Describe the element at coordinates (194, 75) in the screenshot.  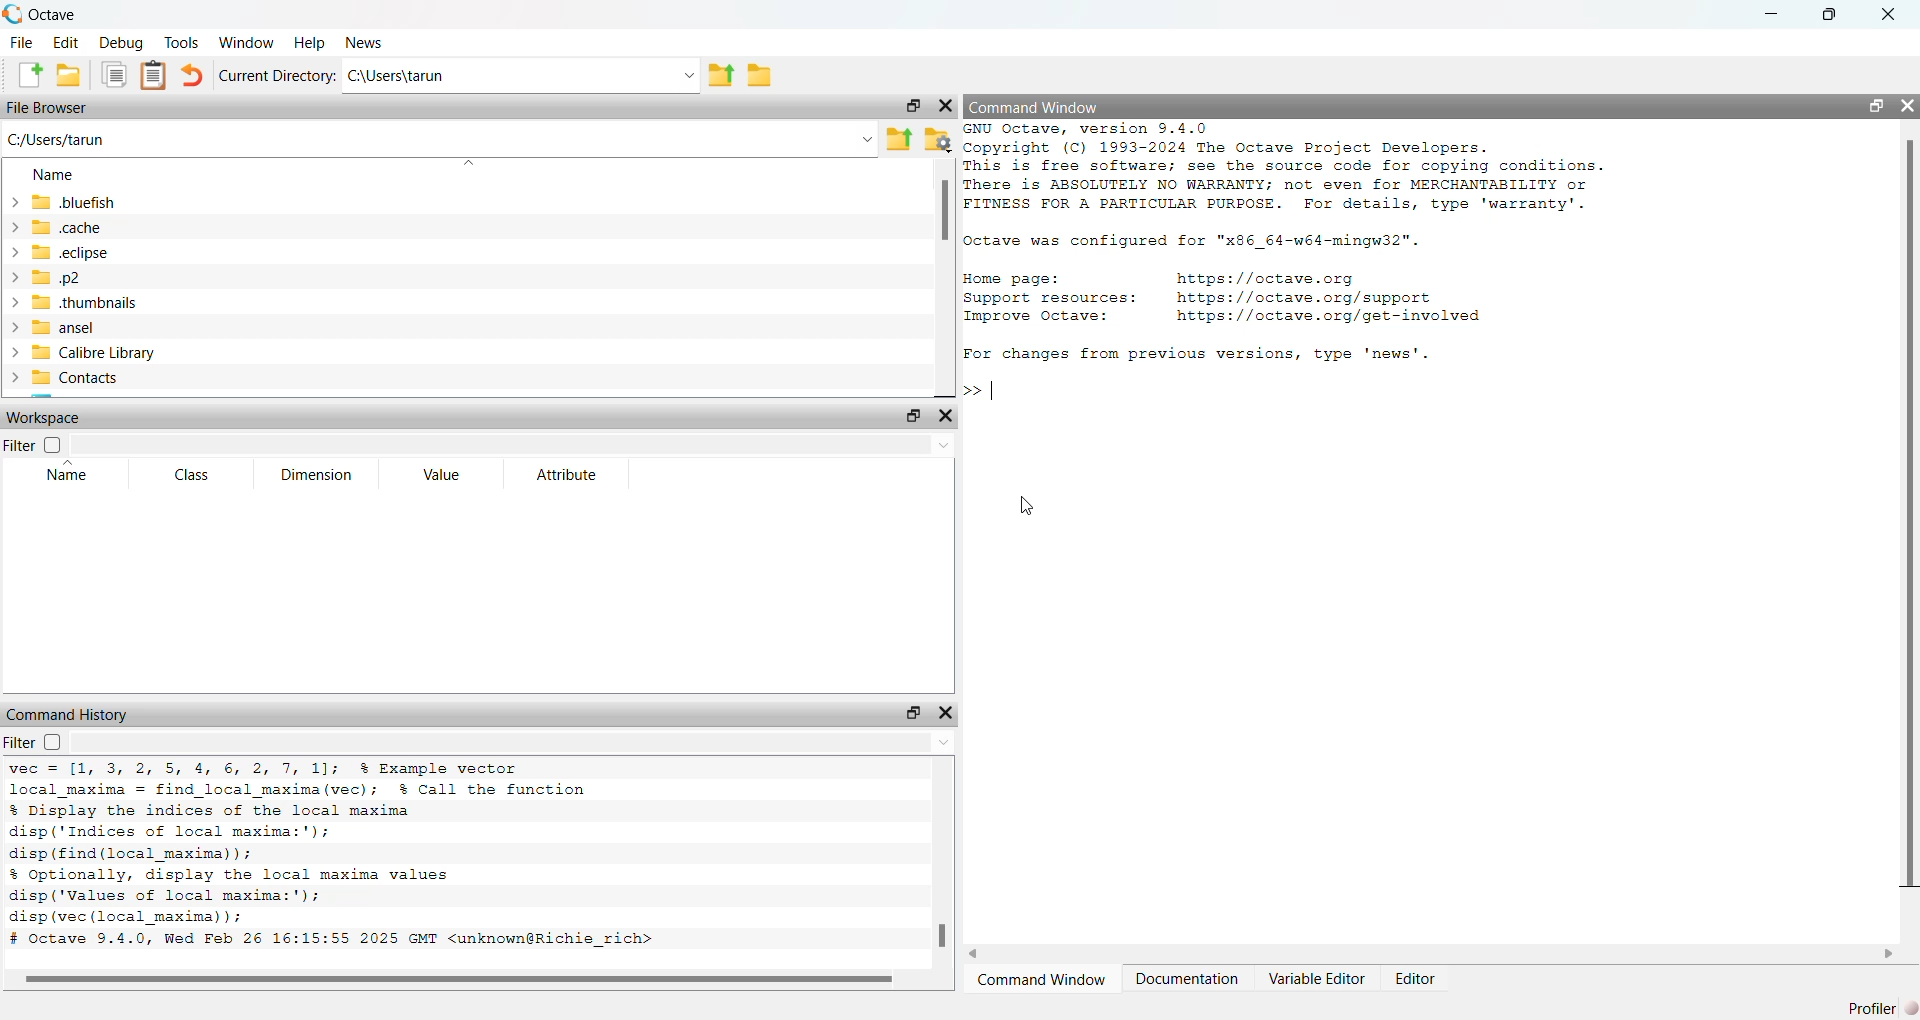
I see `Undo` at that location.